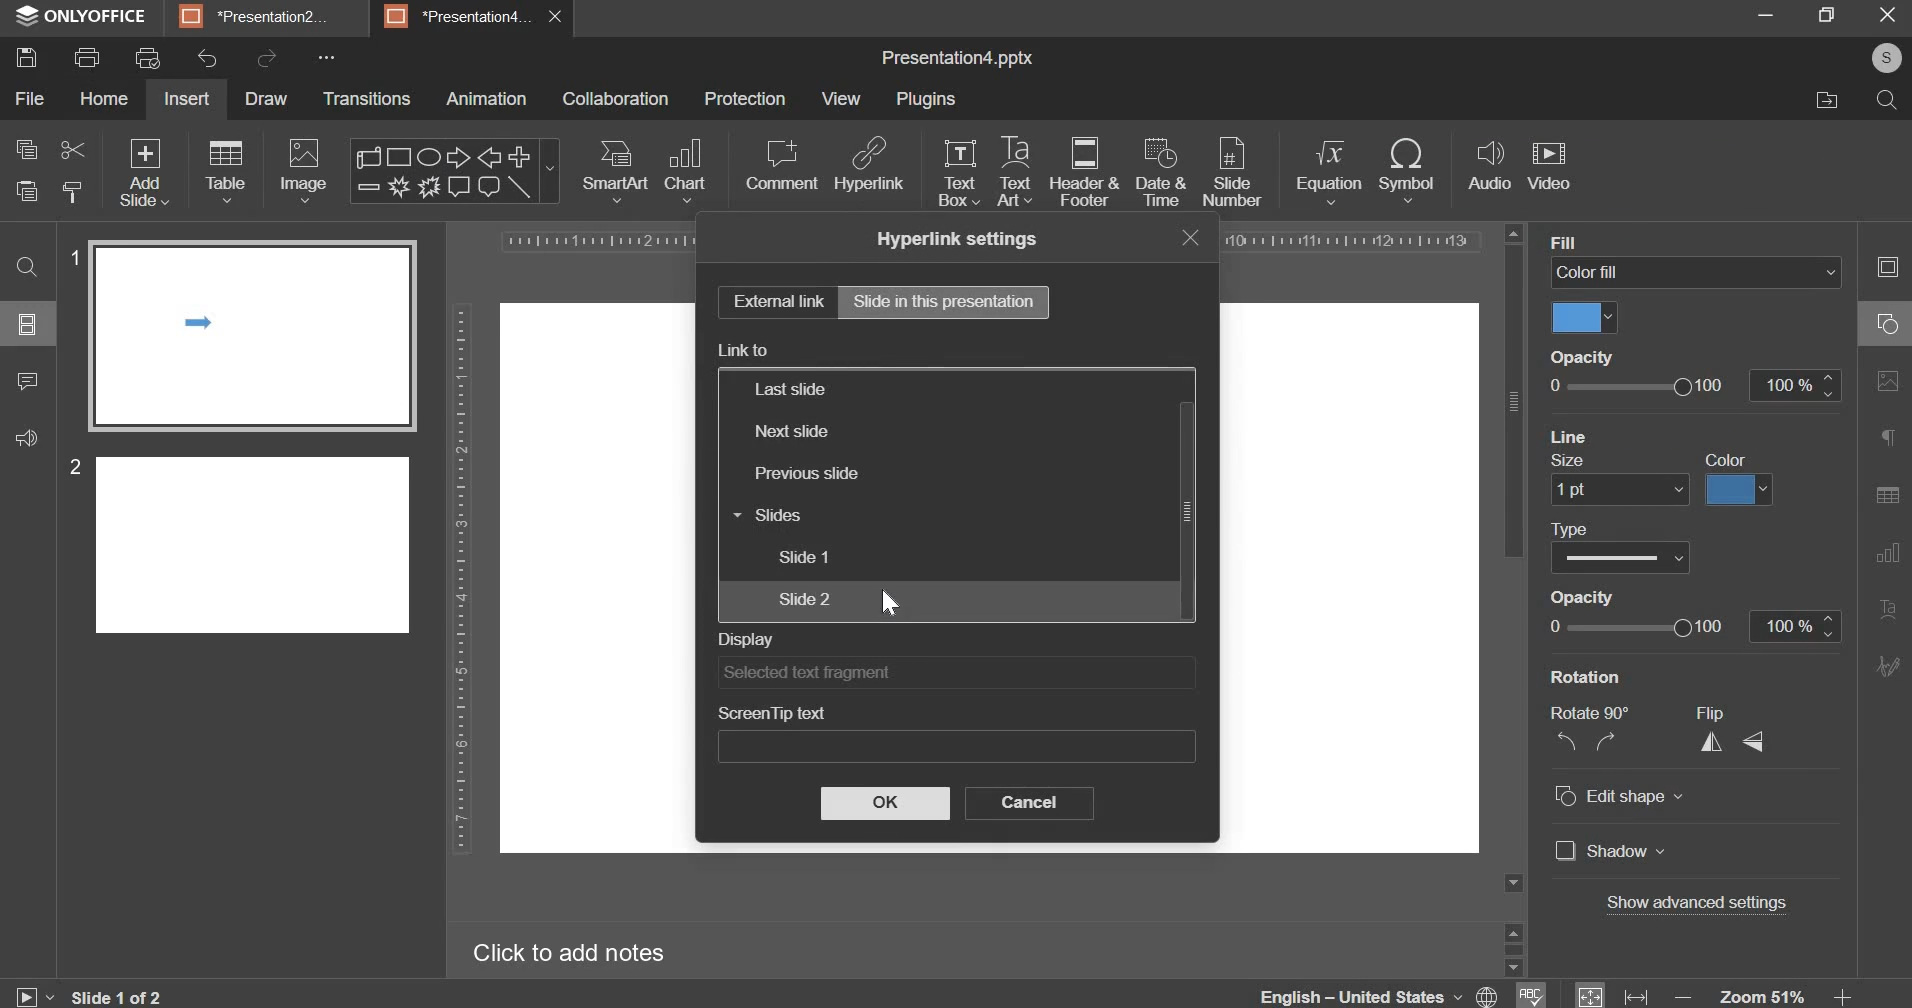  What do you see at coordinates (1012, 172) in the screenshot?
I see `text art` at bounding box center [1012, 172].